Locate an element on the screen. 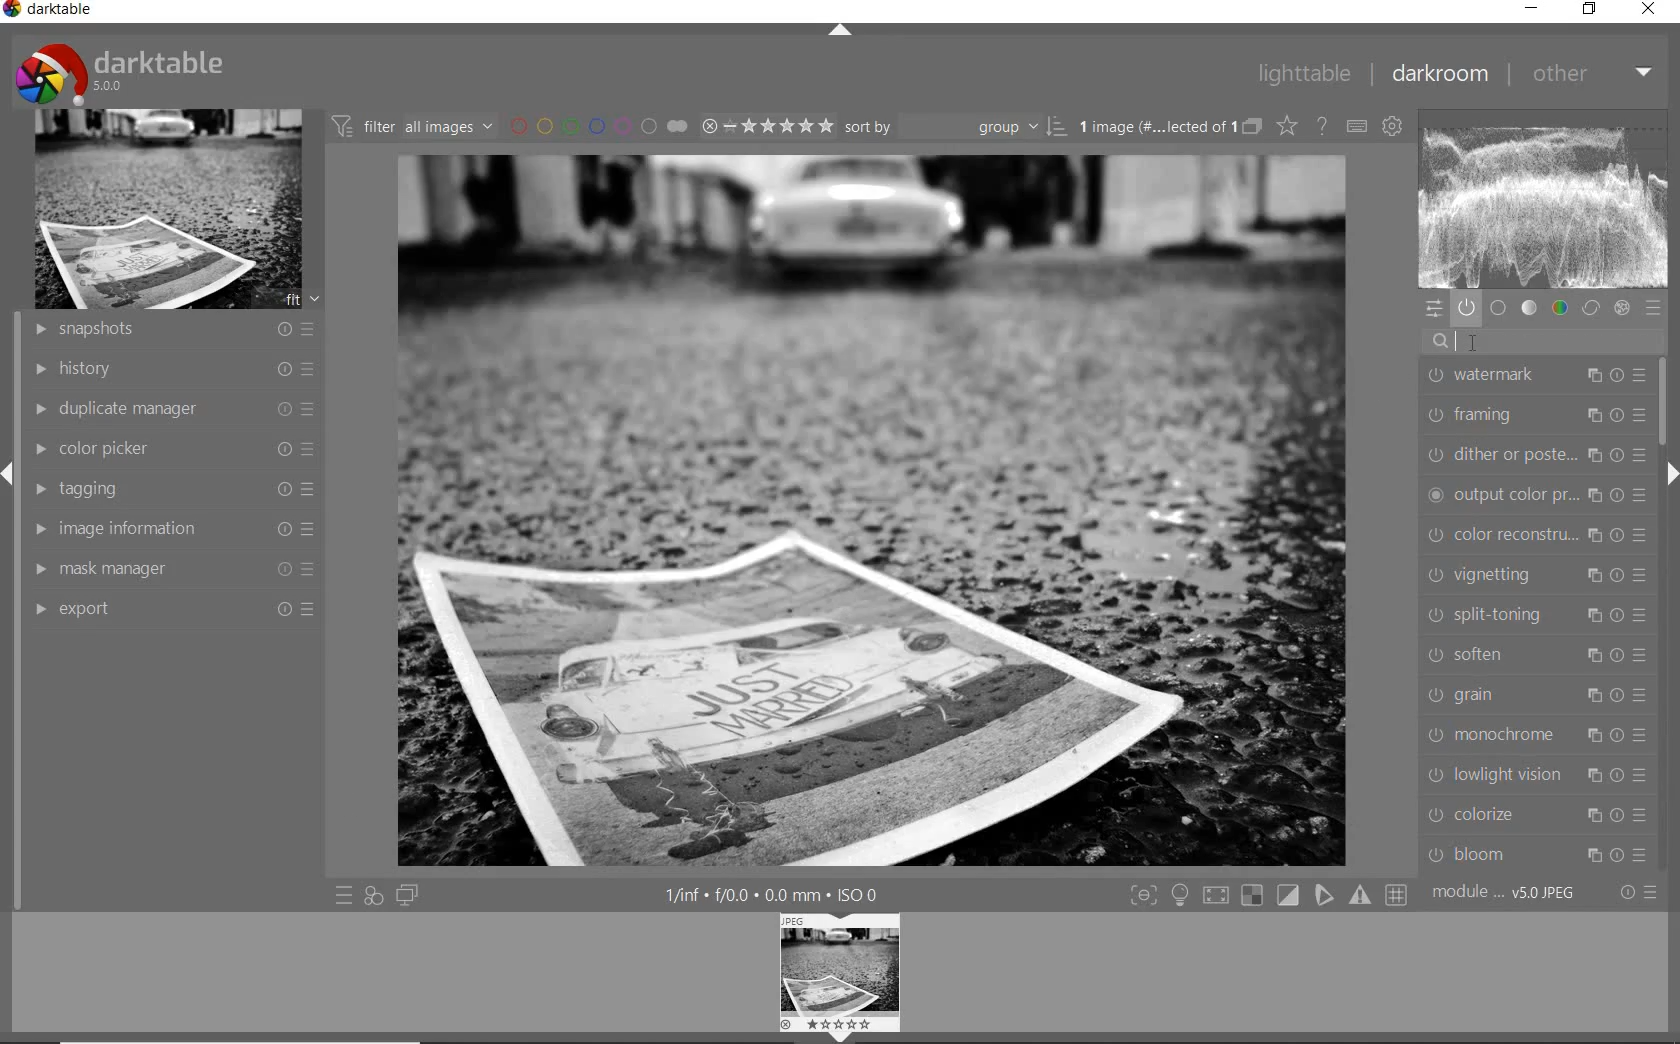 This screenshot has height=1044, width=1680. expand/collapse is located at coordinates (1670, 474).